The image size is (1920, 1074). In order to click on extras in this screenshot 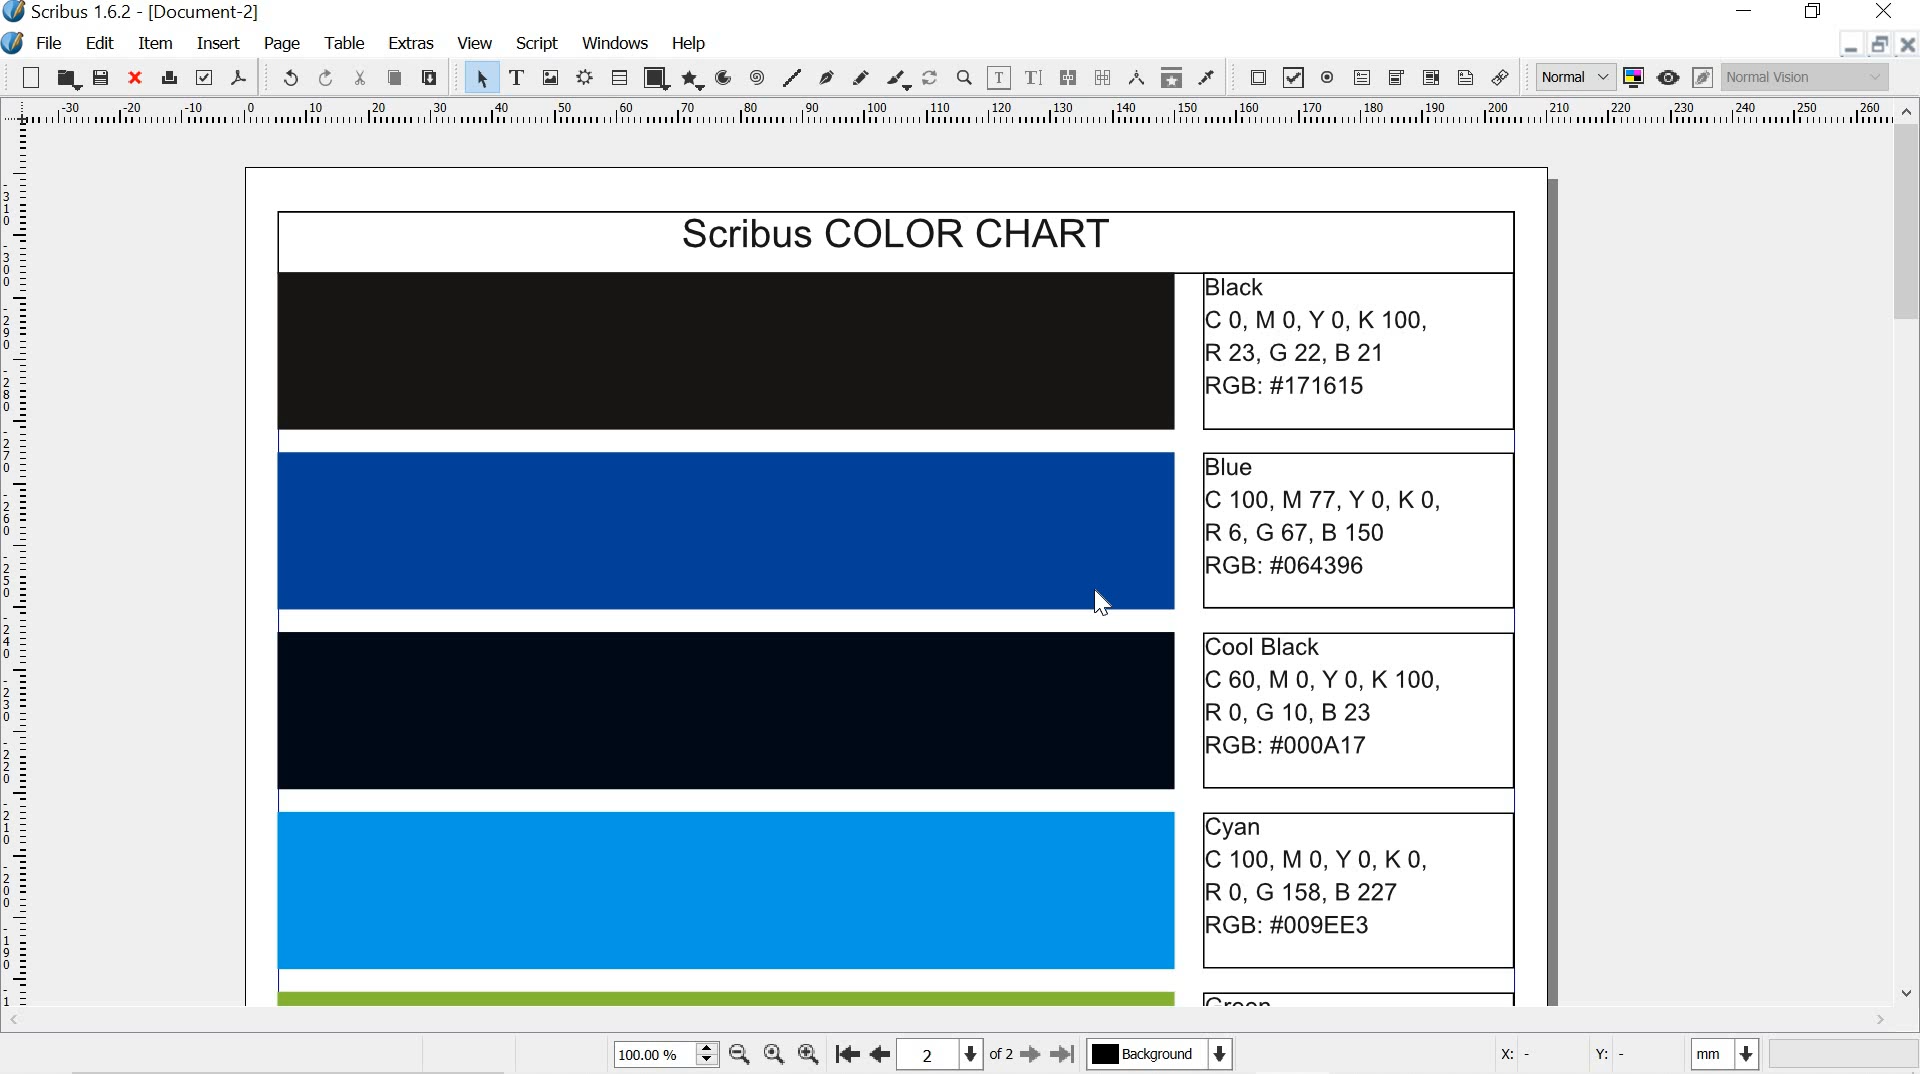, I will do `click(414, 44)`.